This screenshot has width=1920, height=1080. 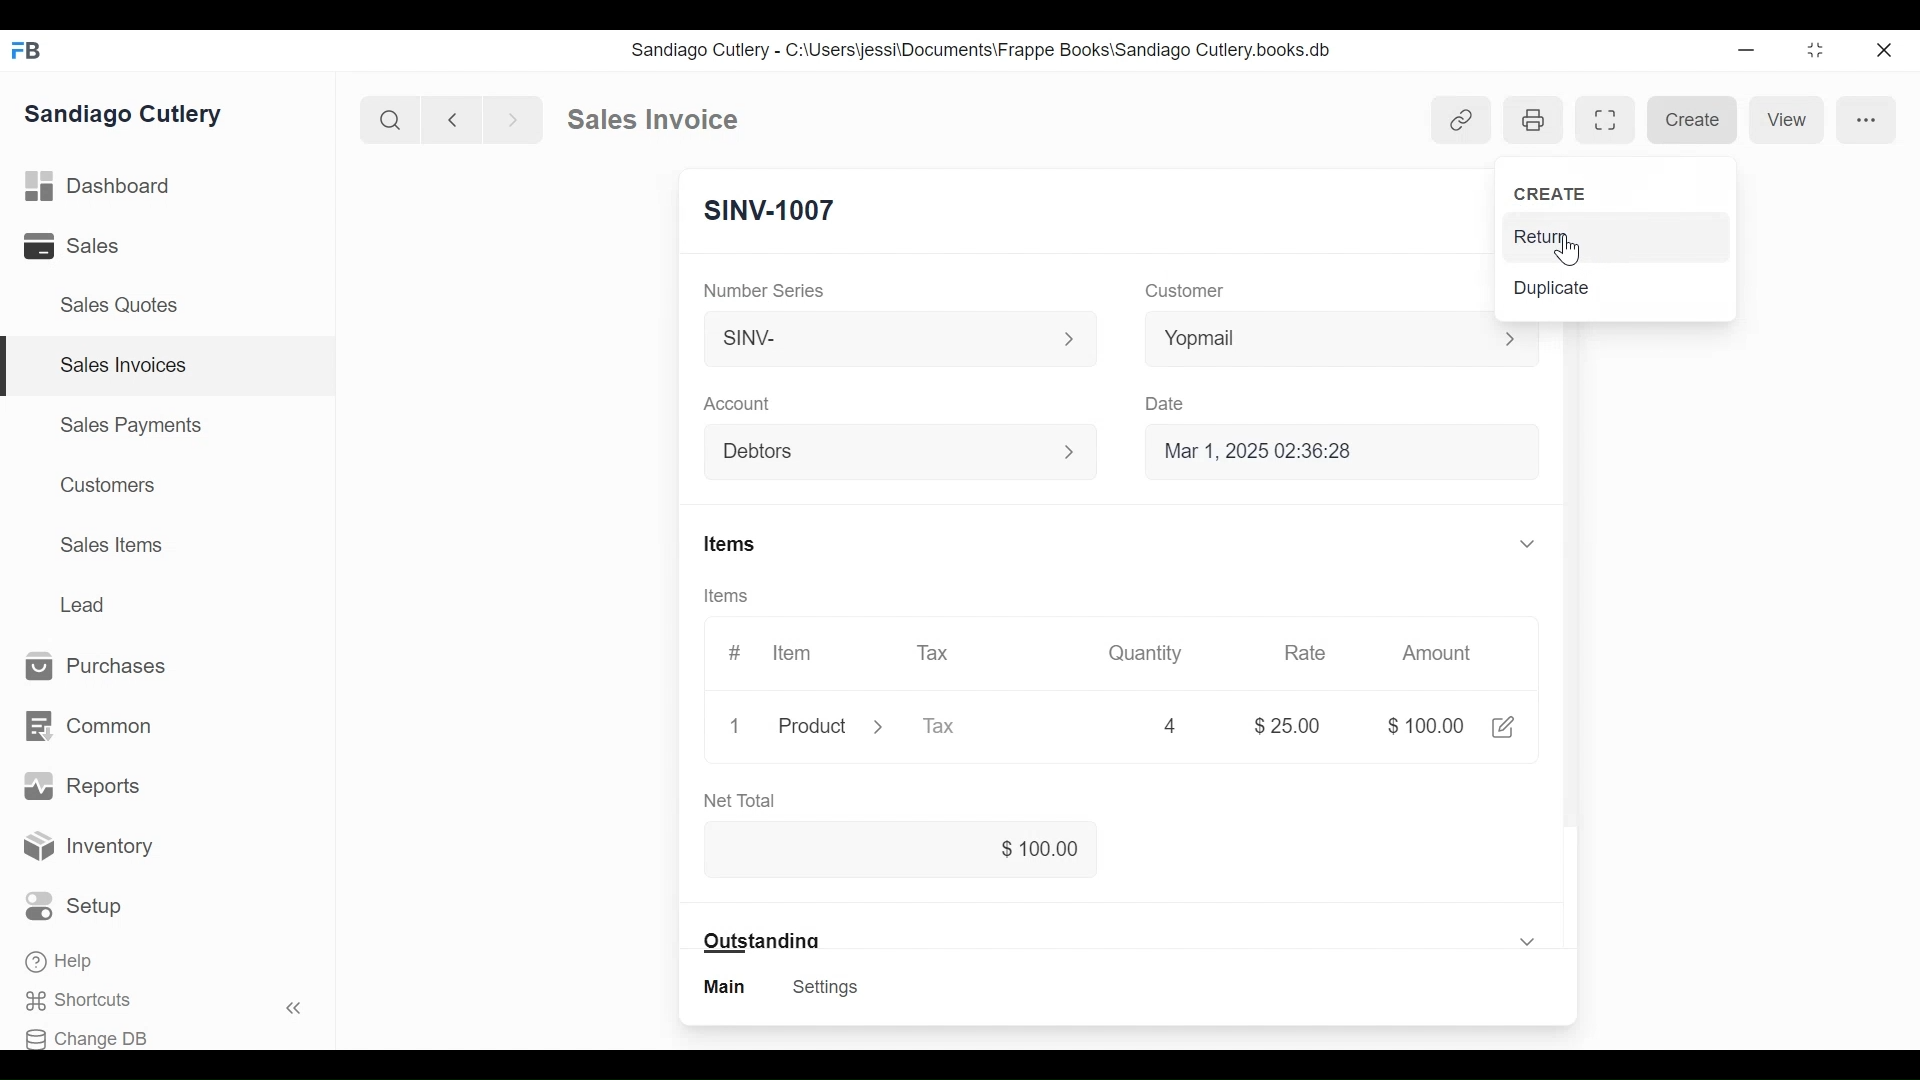 What do you see at coordinates (771, 209) in the screenshot?
I see `SINV-1007` at bounding box center [771, 209].